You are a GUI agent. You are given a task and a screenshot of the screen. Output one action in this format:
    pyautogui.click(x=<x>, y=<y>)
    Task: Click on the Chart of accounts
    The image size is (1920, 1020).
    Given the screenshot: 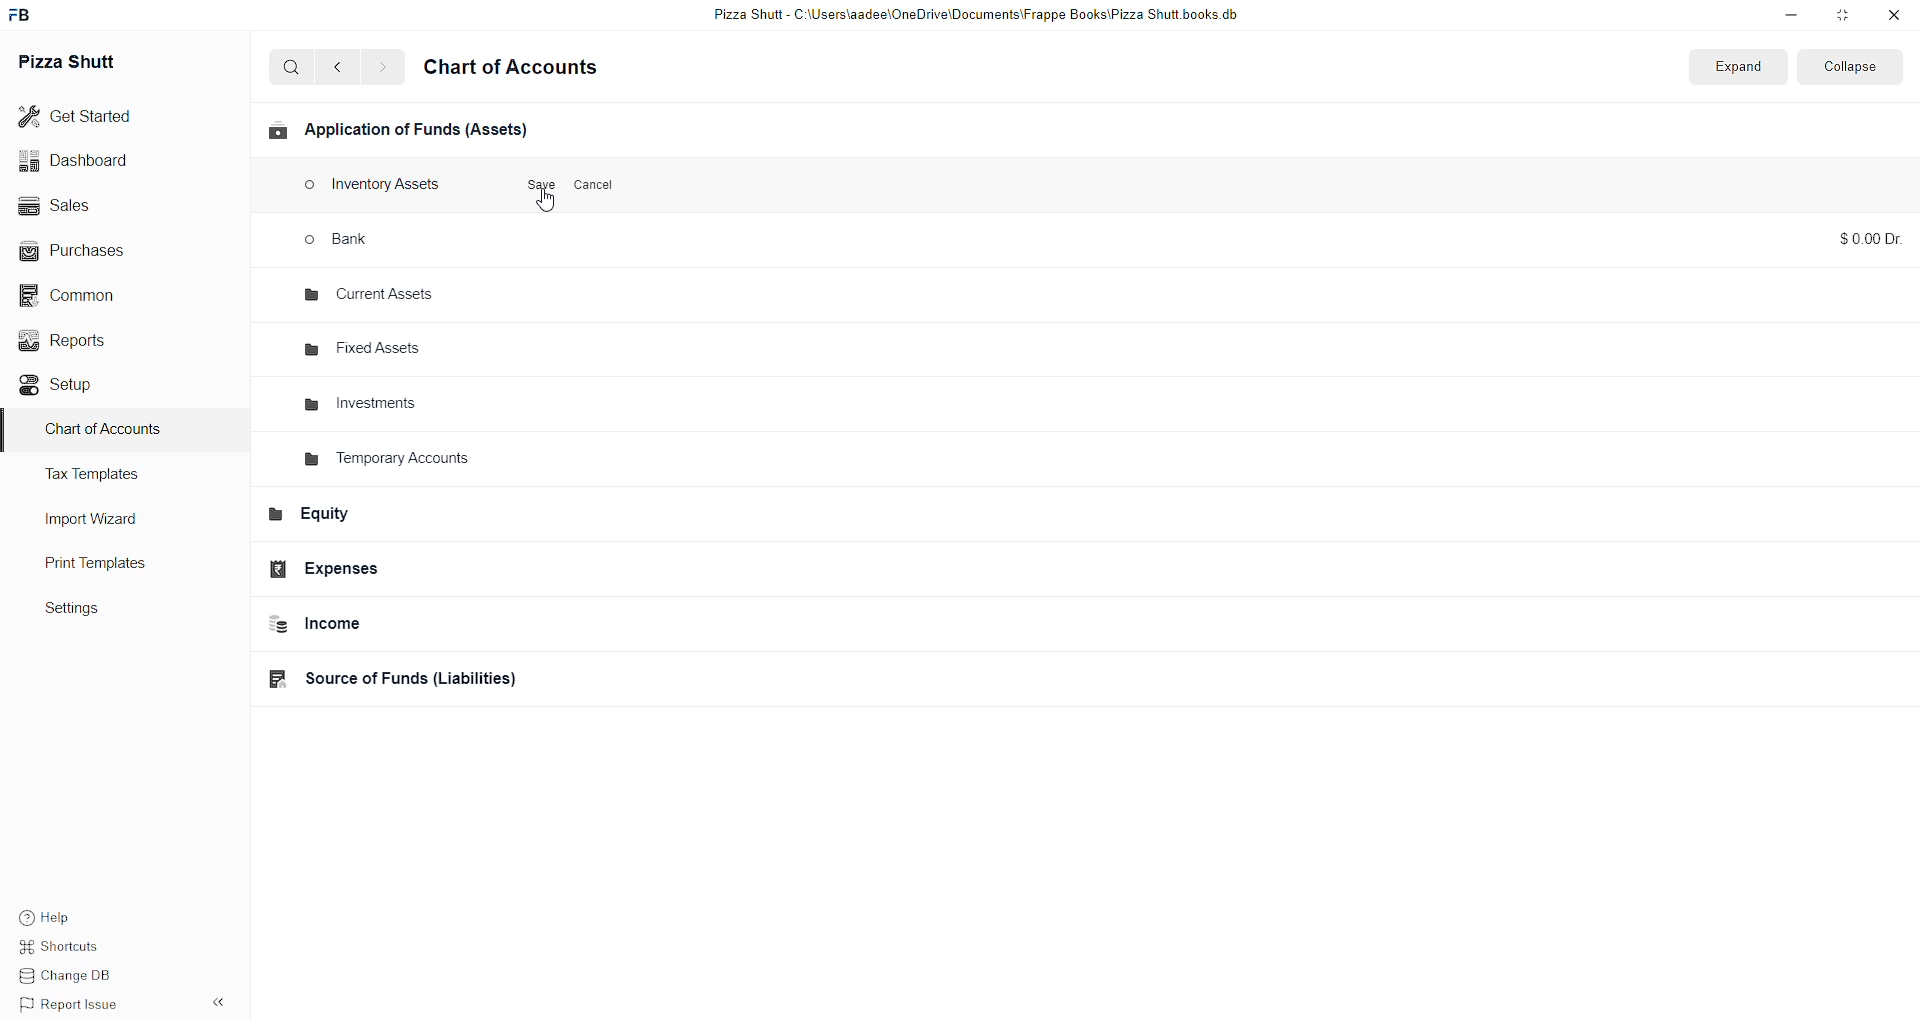 What is the action you would take?
    pyautogui.click(x=524, y=70)
    